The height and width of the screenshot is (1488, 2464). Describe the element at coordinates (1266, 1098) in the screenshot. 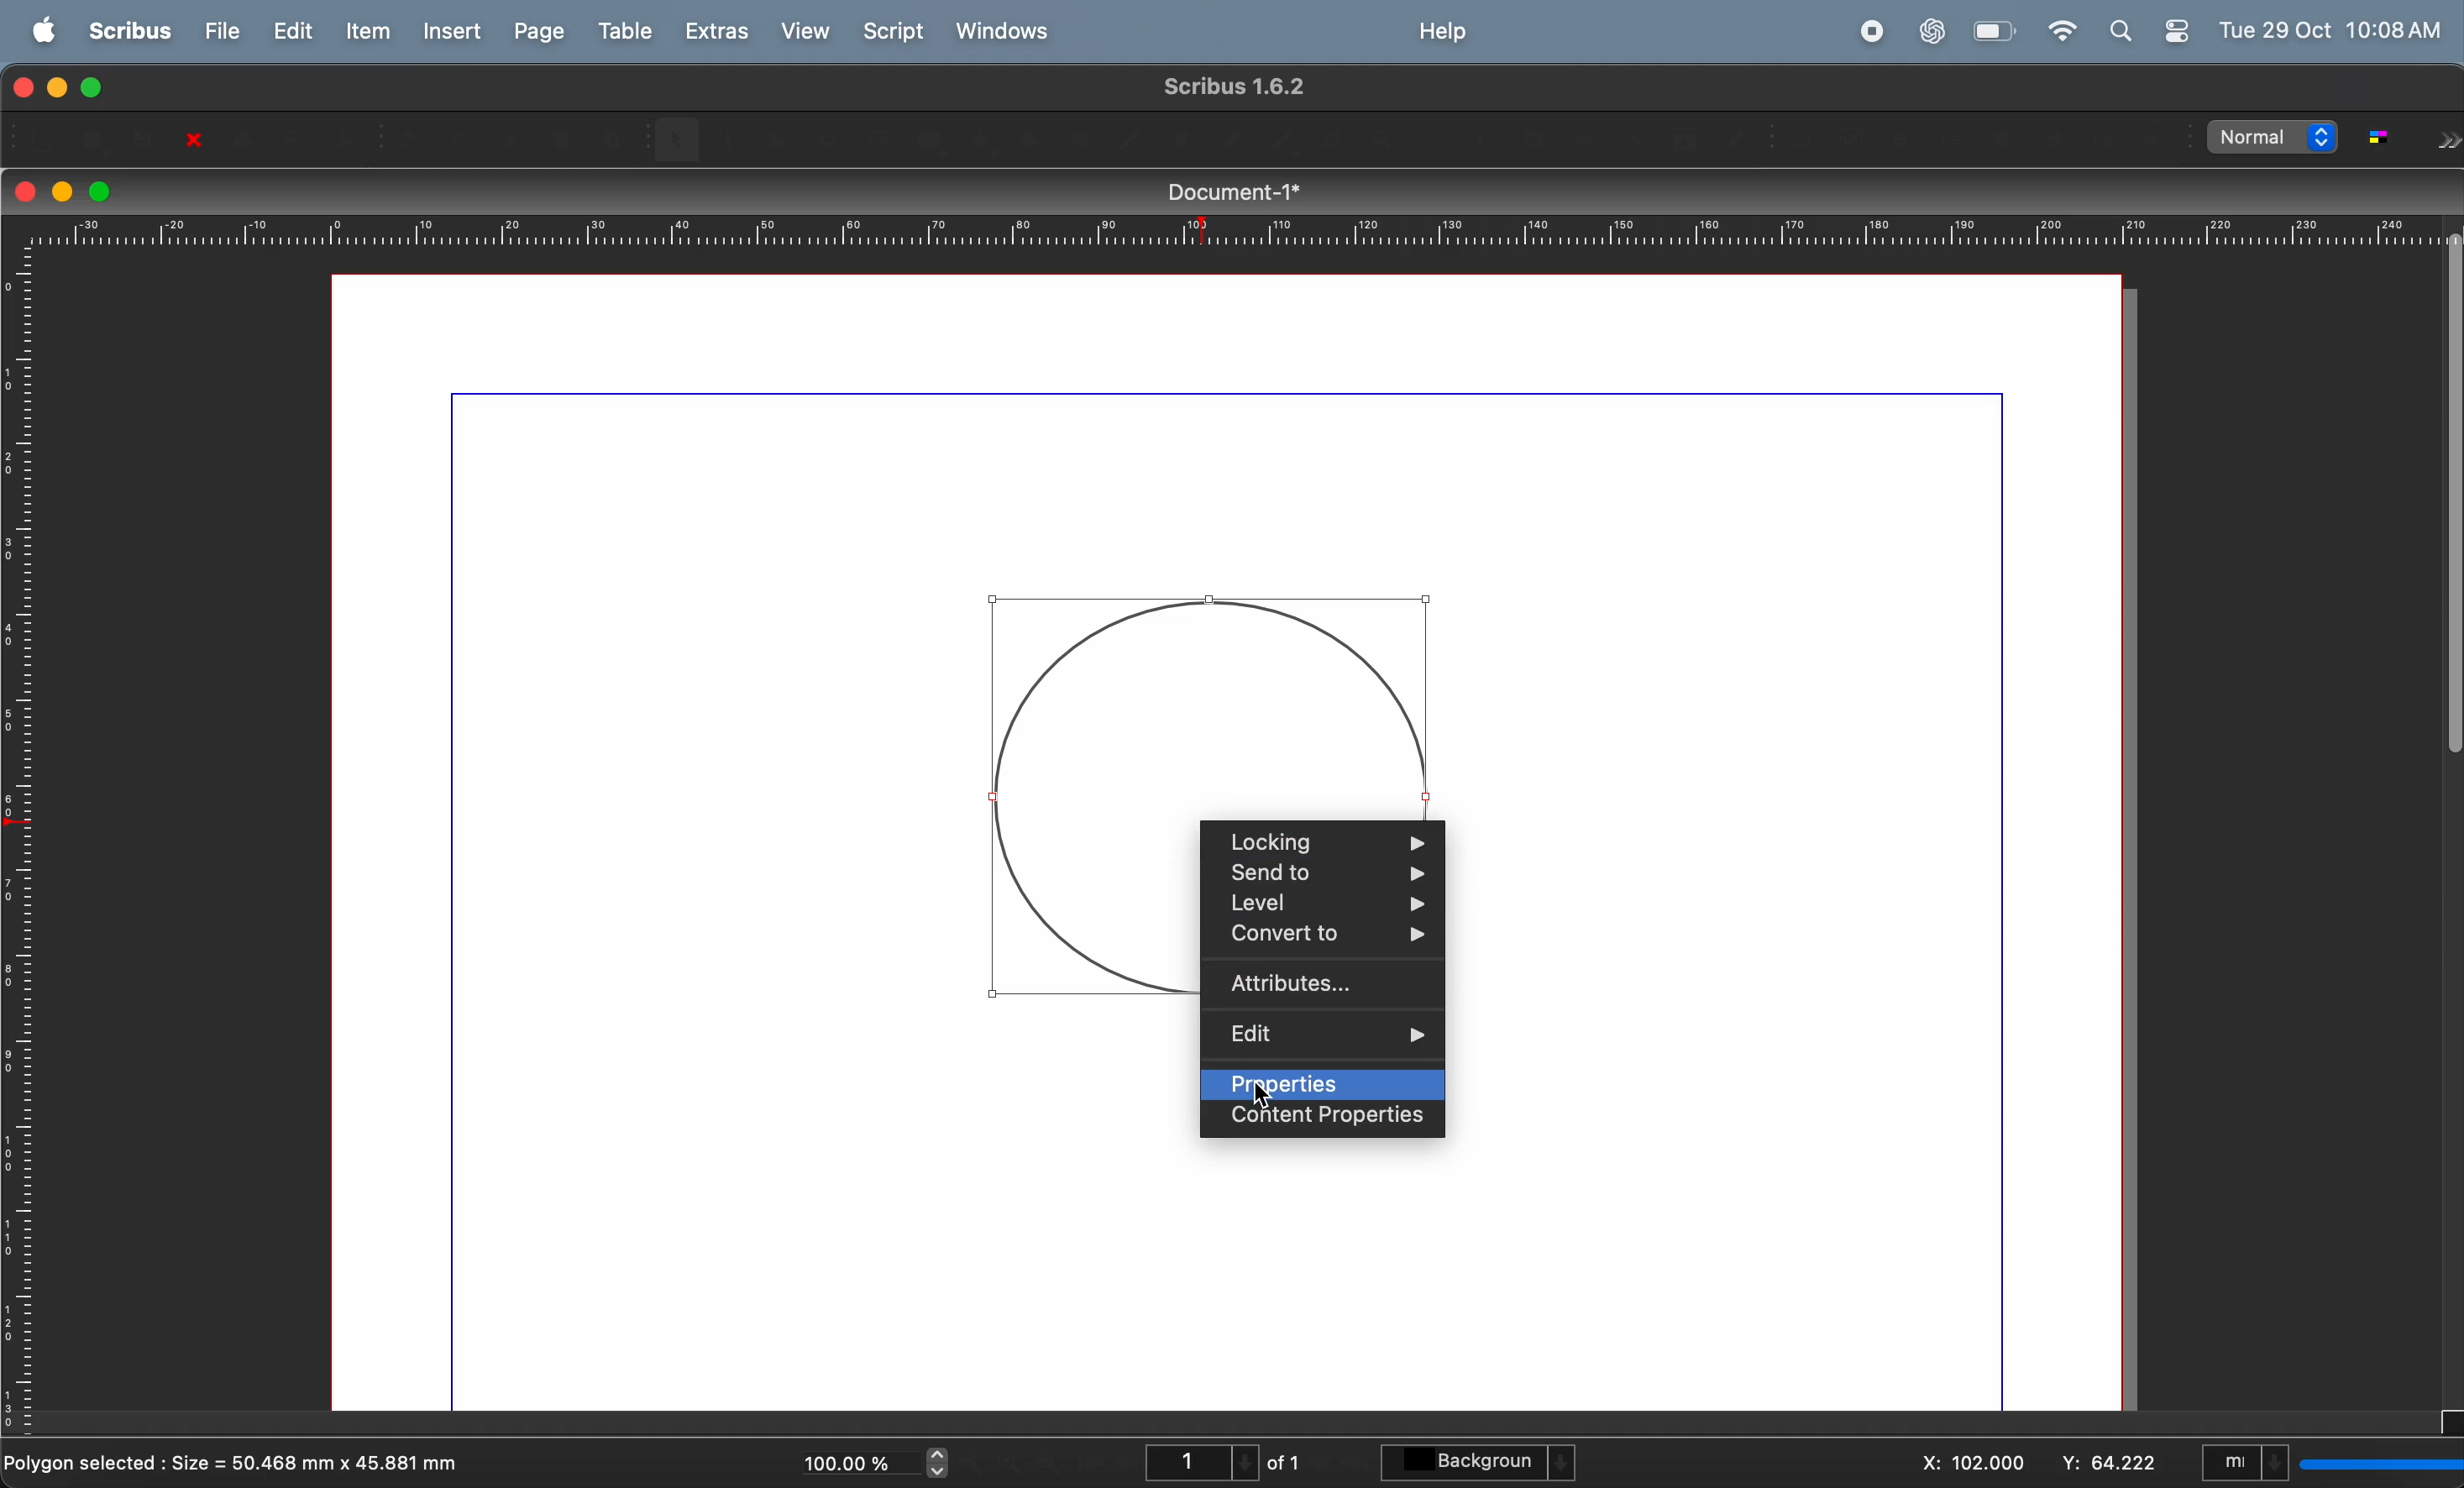

I see `Cursor` at that location.